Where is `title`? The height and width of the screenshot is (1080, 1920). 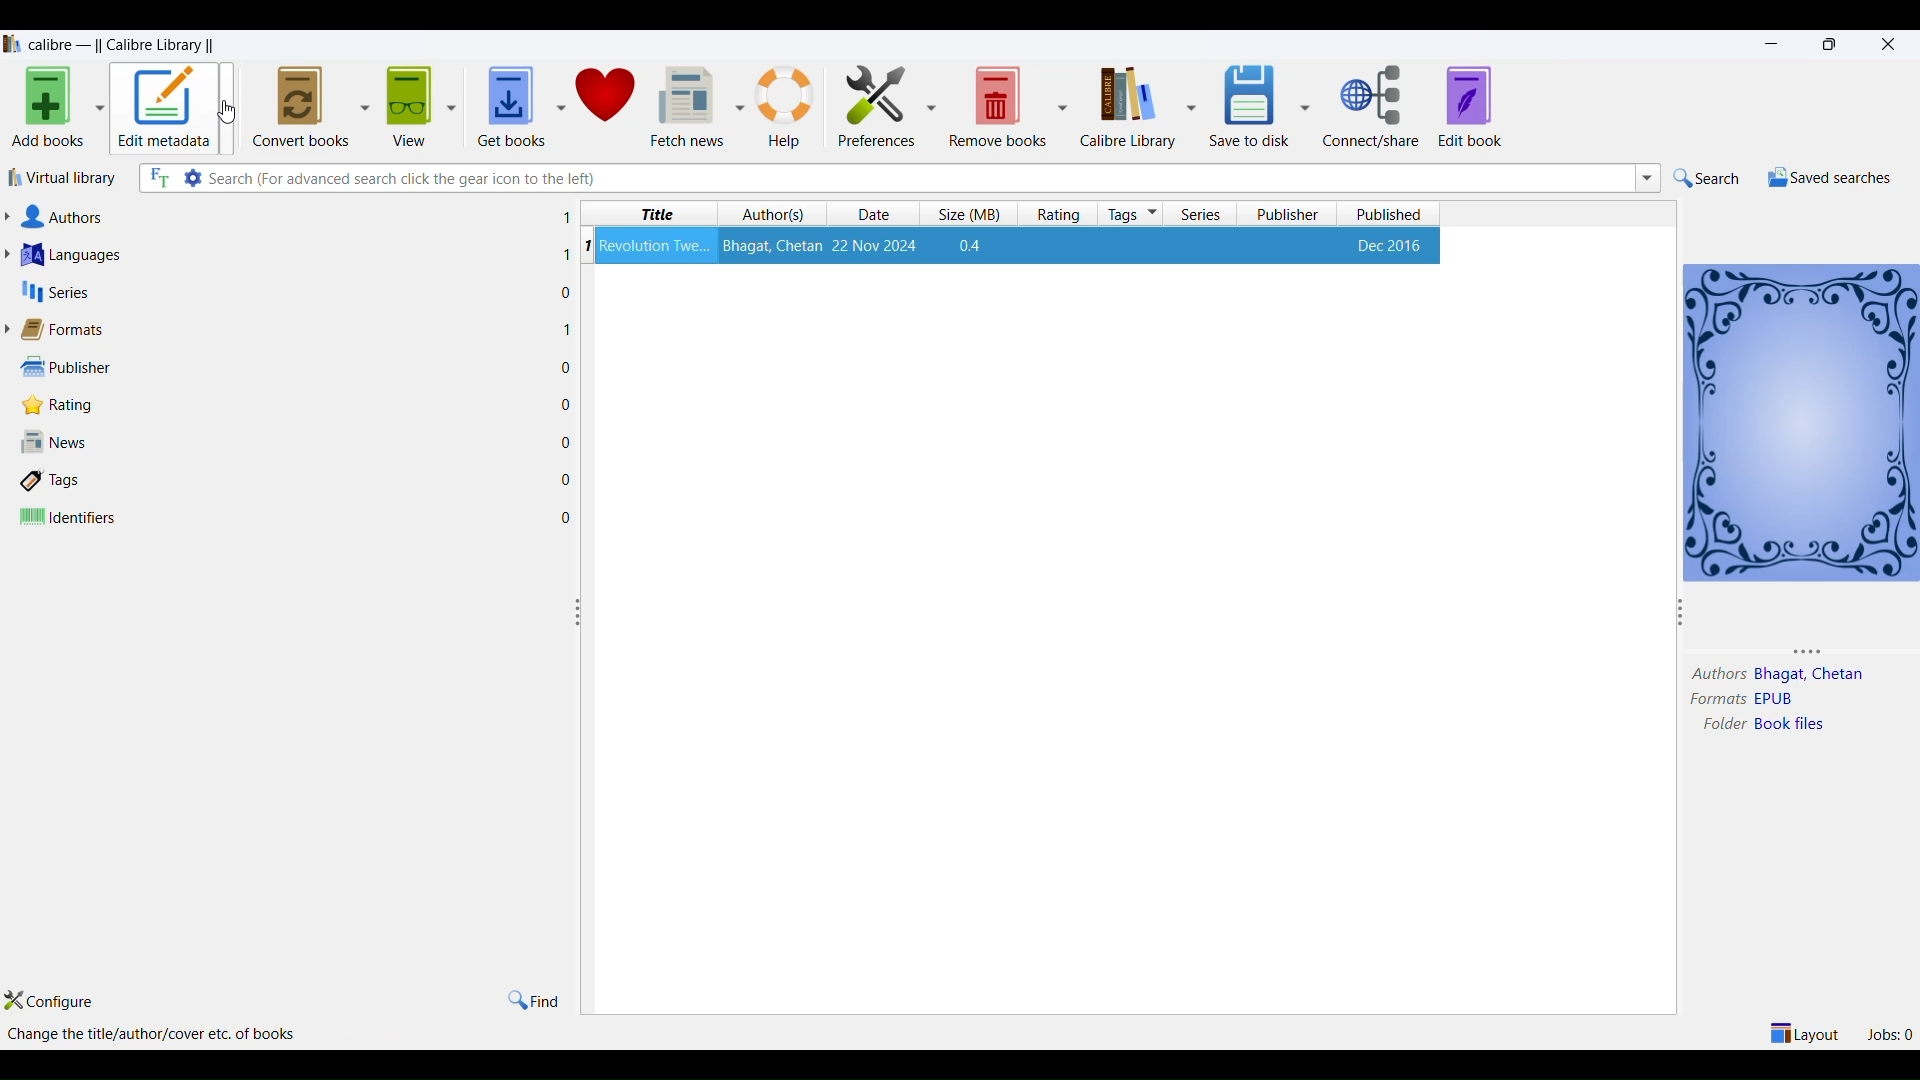 title is located at coordinates (652, 214).